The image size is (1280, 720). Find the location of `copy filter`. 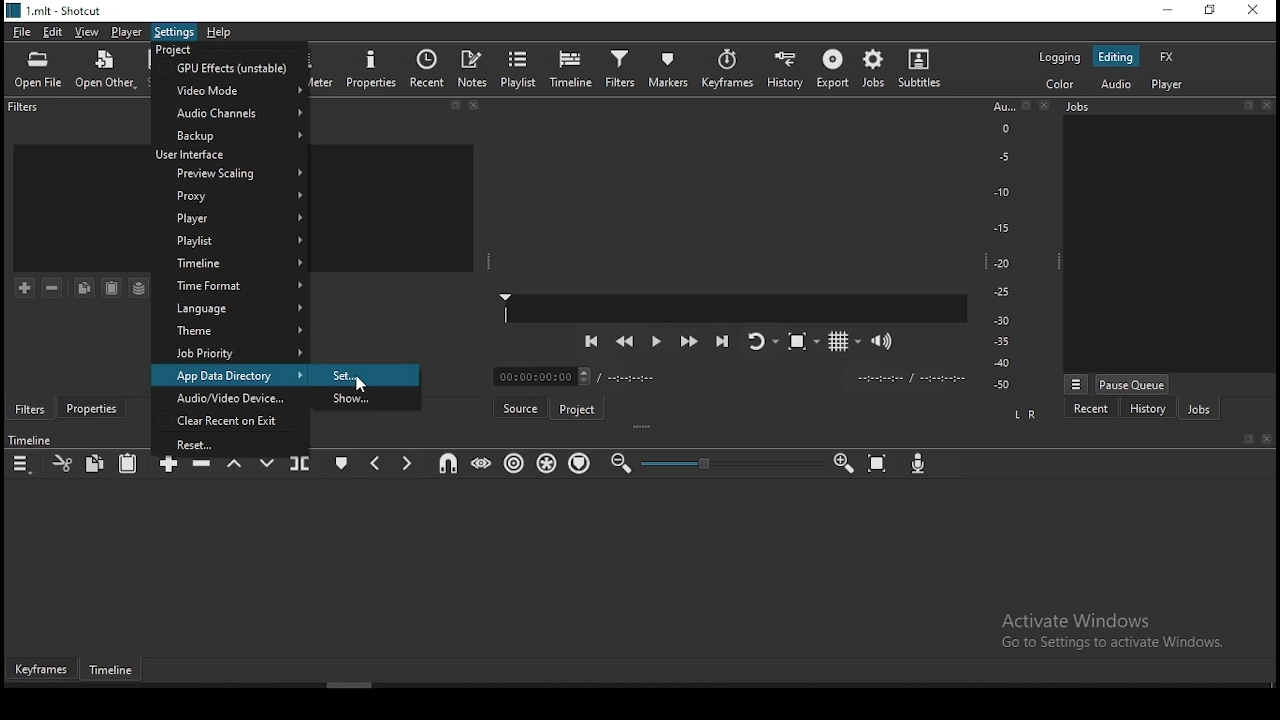

copy filter is located at coordinates (84, 288).